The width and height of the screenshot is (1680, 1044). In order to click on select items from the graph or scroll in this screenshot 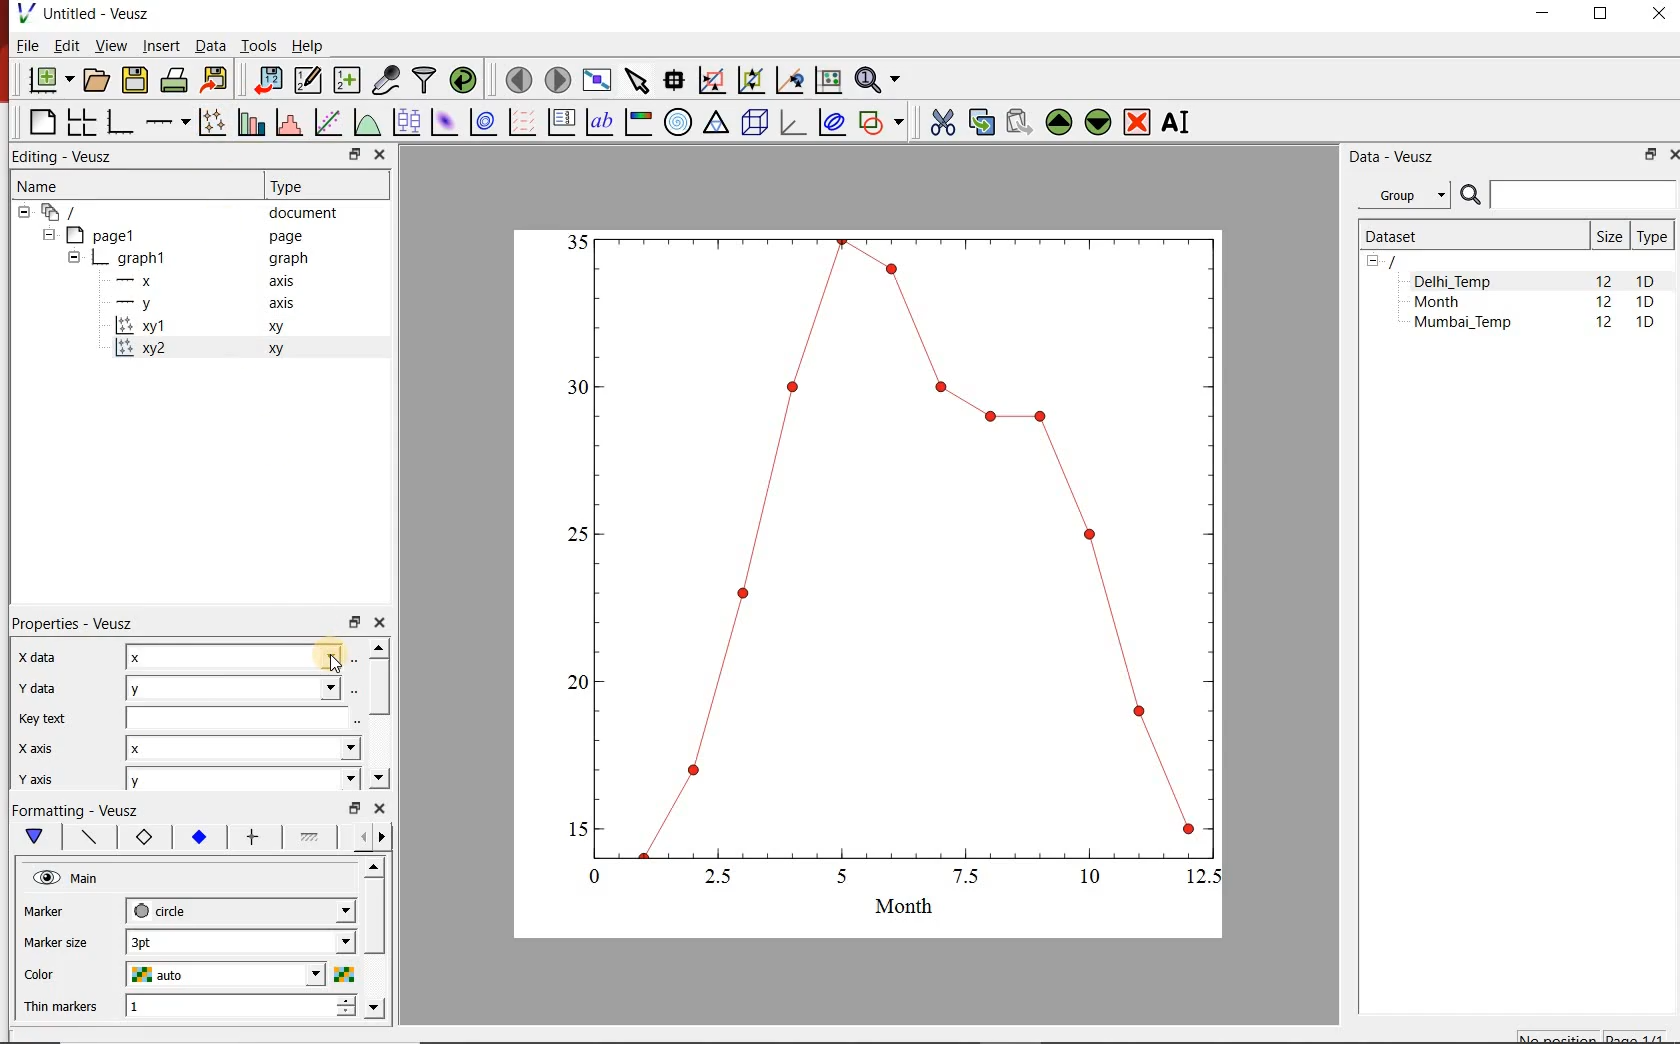, I will do `click(639, 81)`.